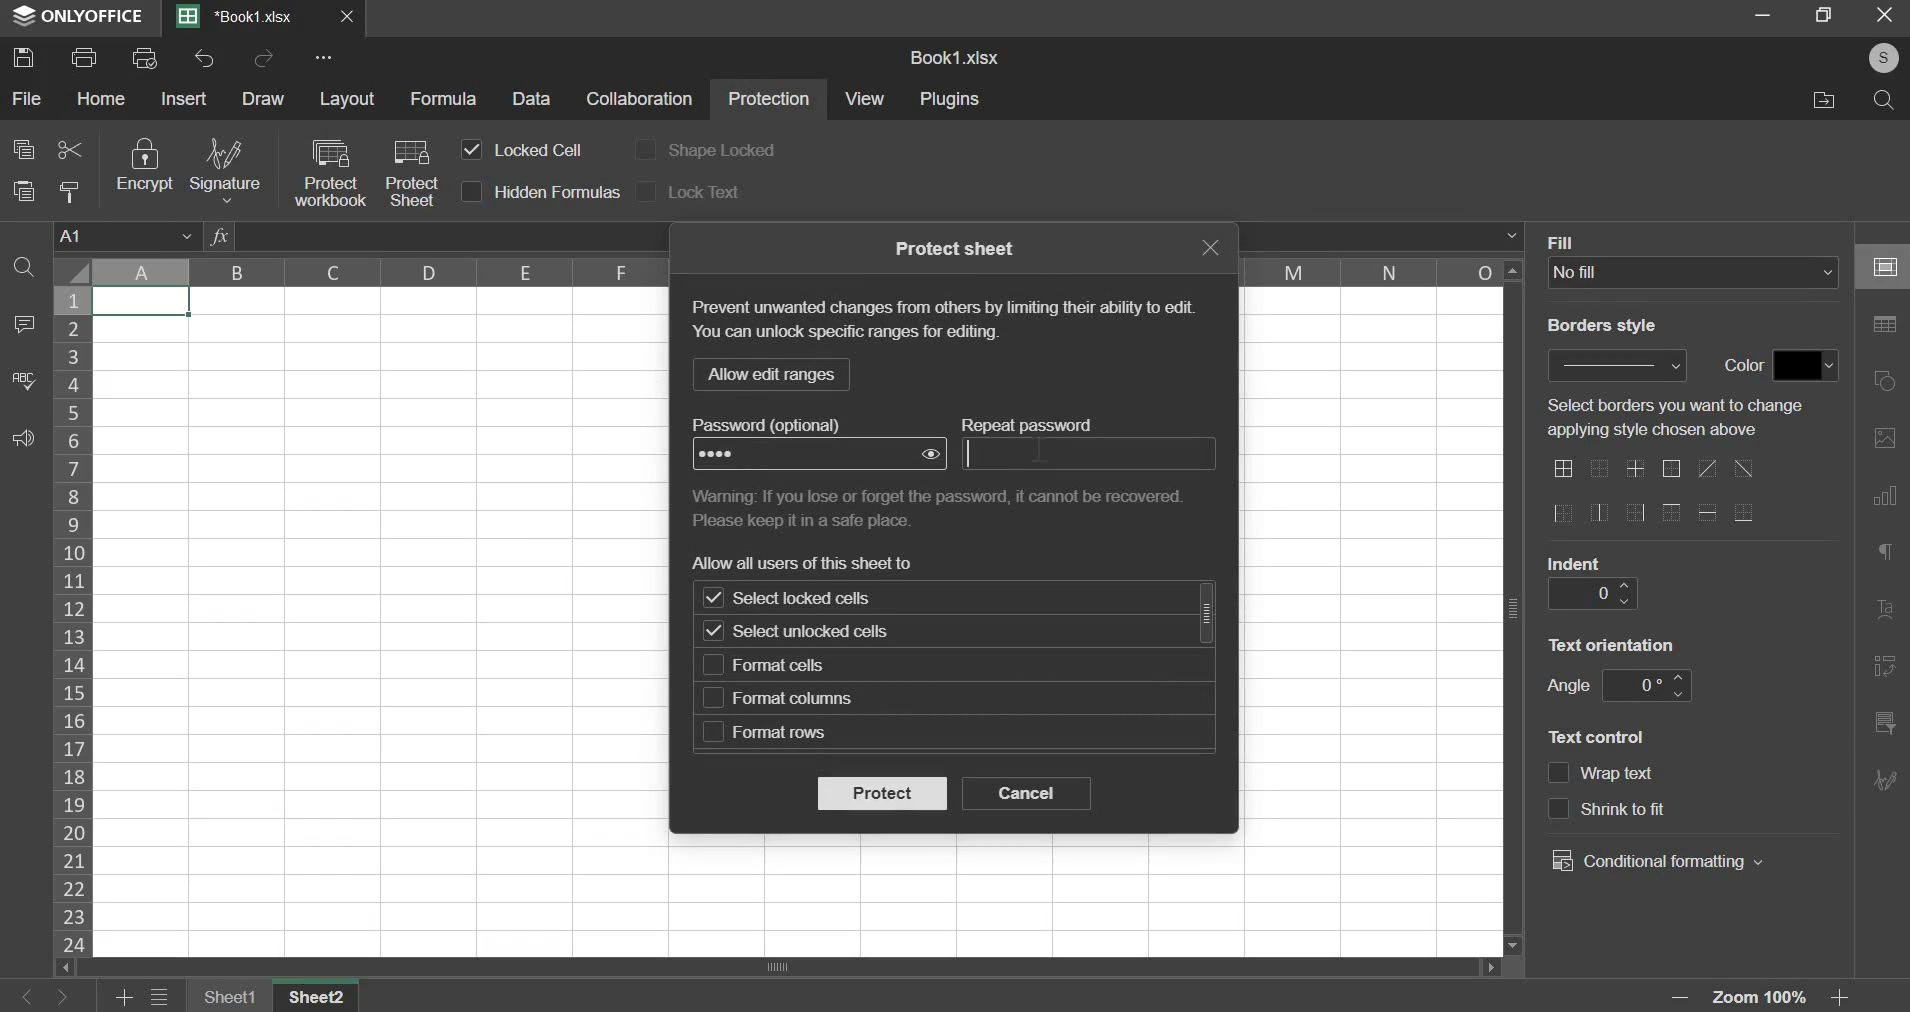 This screenshot has width=1910, height=1012. What do you see at coordinates (473, 192) in the screenshot?
I see `checkbox` at bounding box center [473, 192].